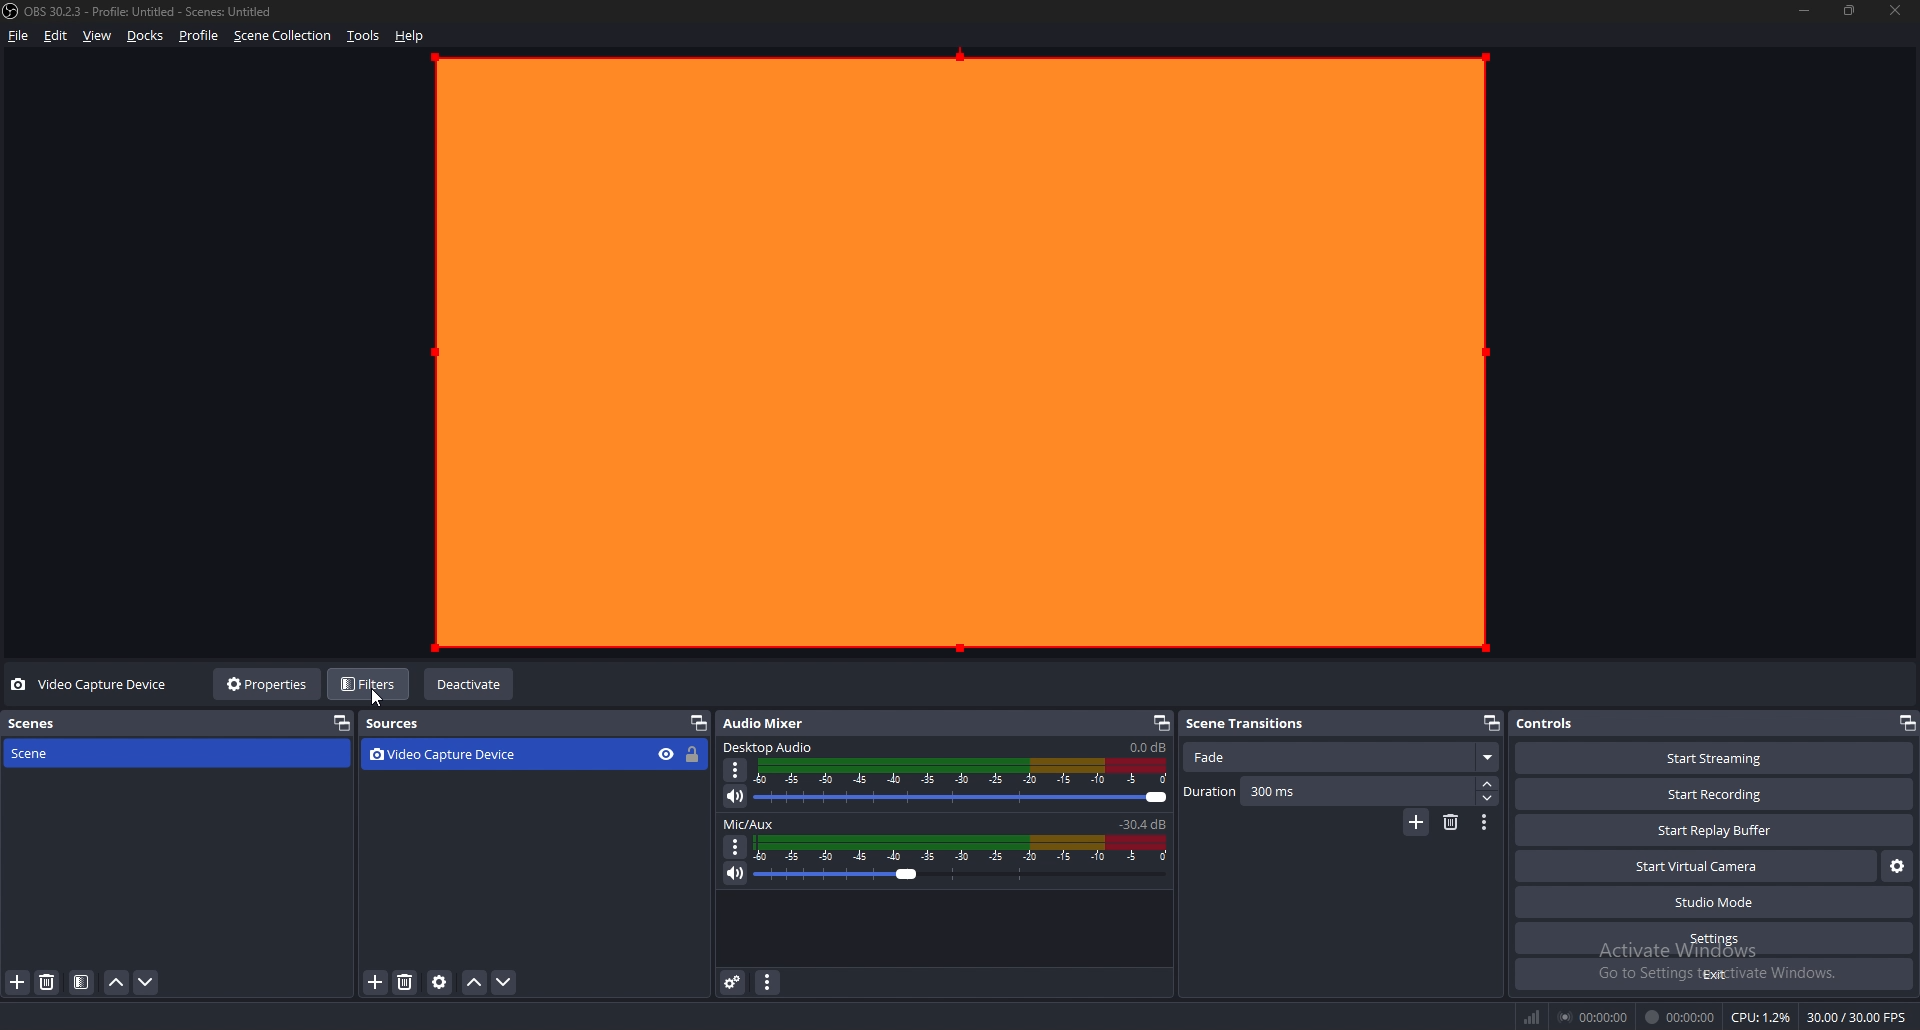 The width and height of the screenshot is (1920, 1030). I want to click on help, so click(410, 36).